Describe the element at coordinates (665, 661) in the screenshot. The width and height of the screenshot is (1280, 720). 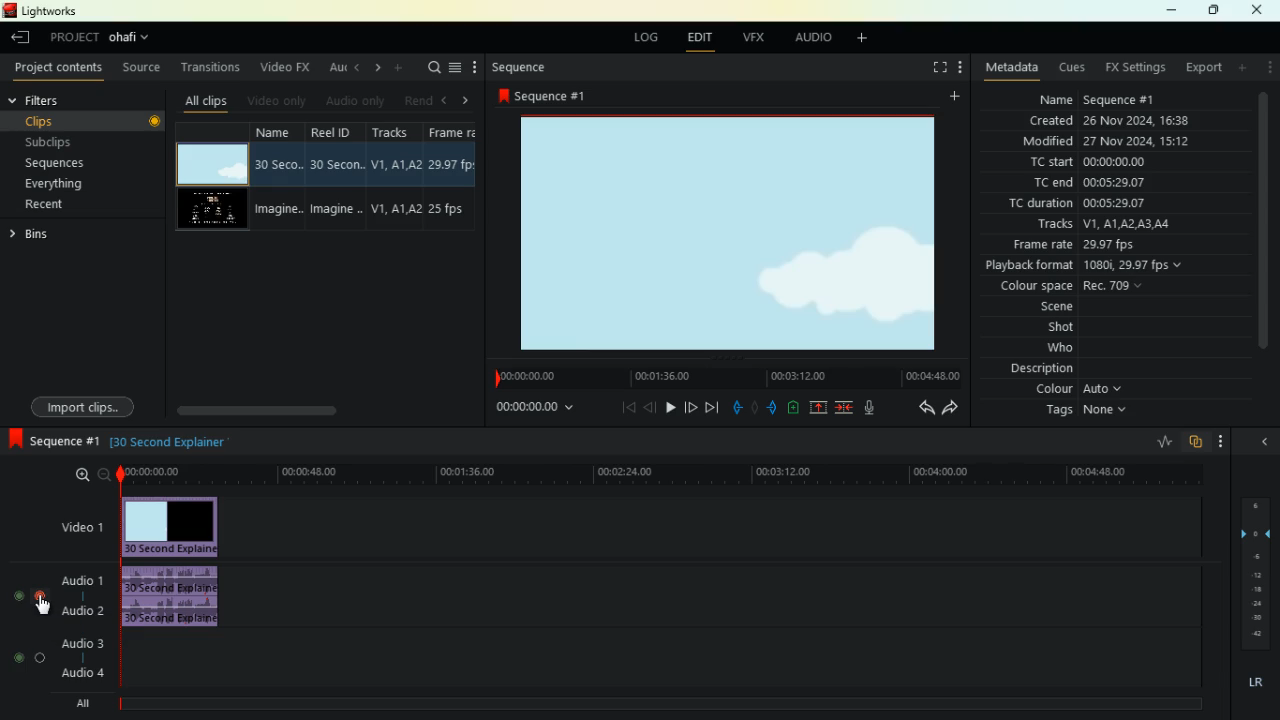
I see `audio 3 and audio 4 timeline track` at that location.